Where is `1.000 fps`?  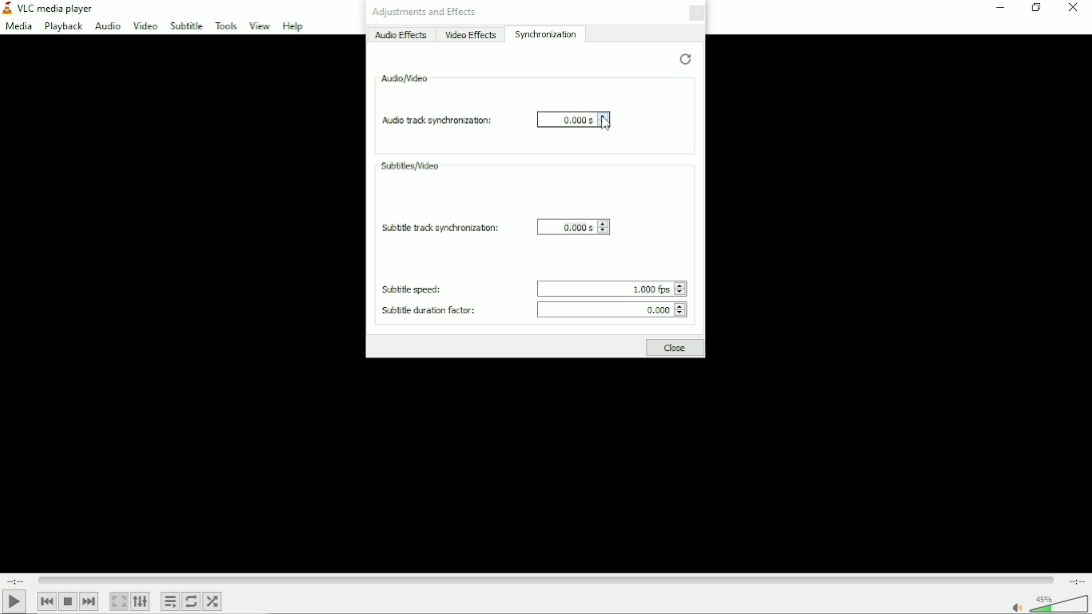 1.000 fps is located at coordinates (613, 287).